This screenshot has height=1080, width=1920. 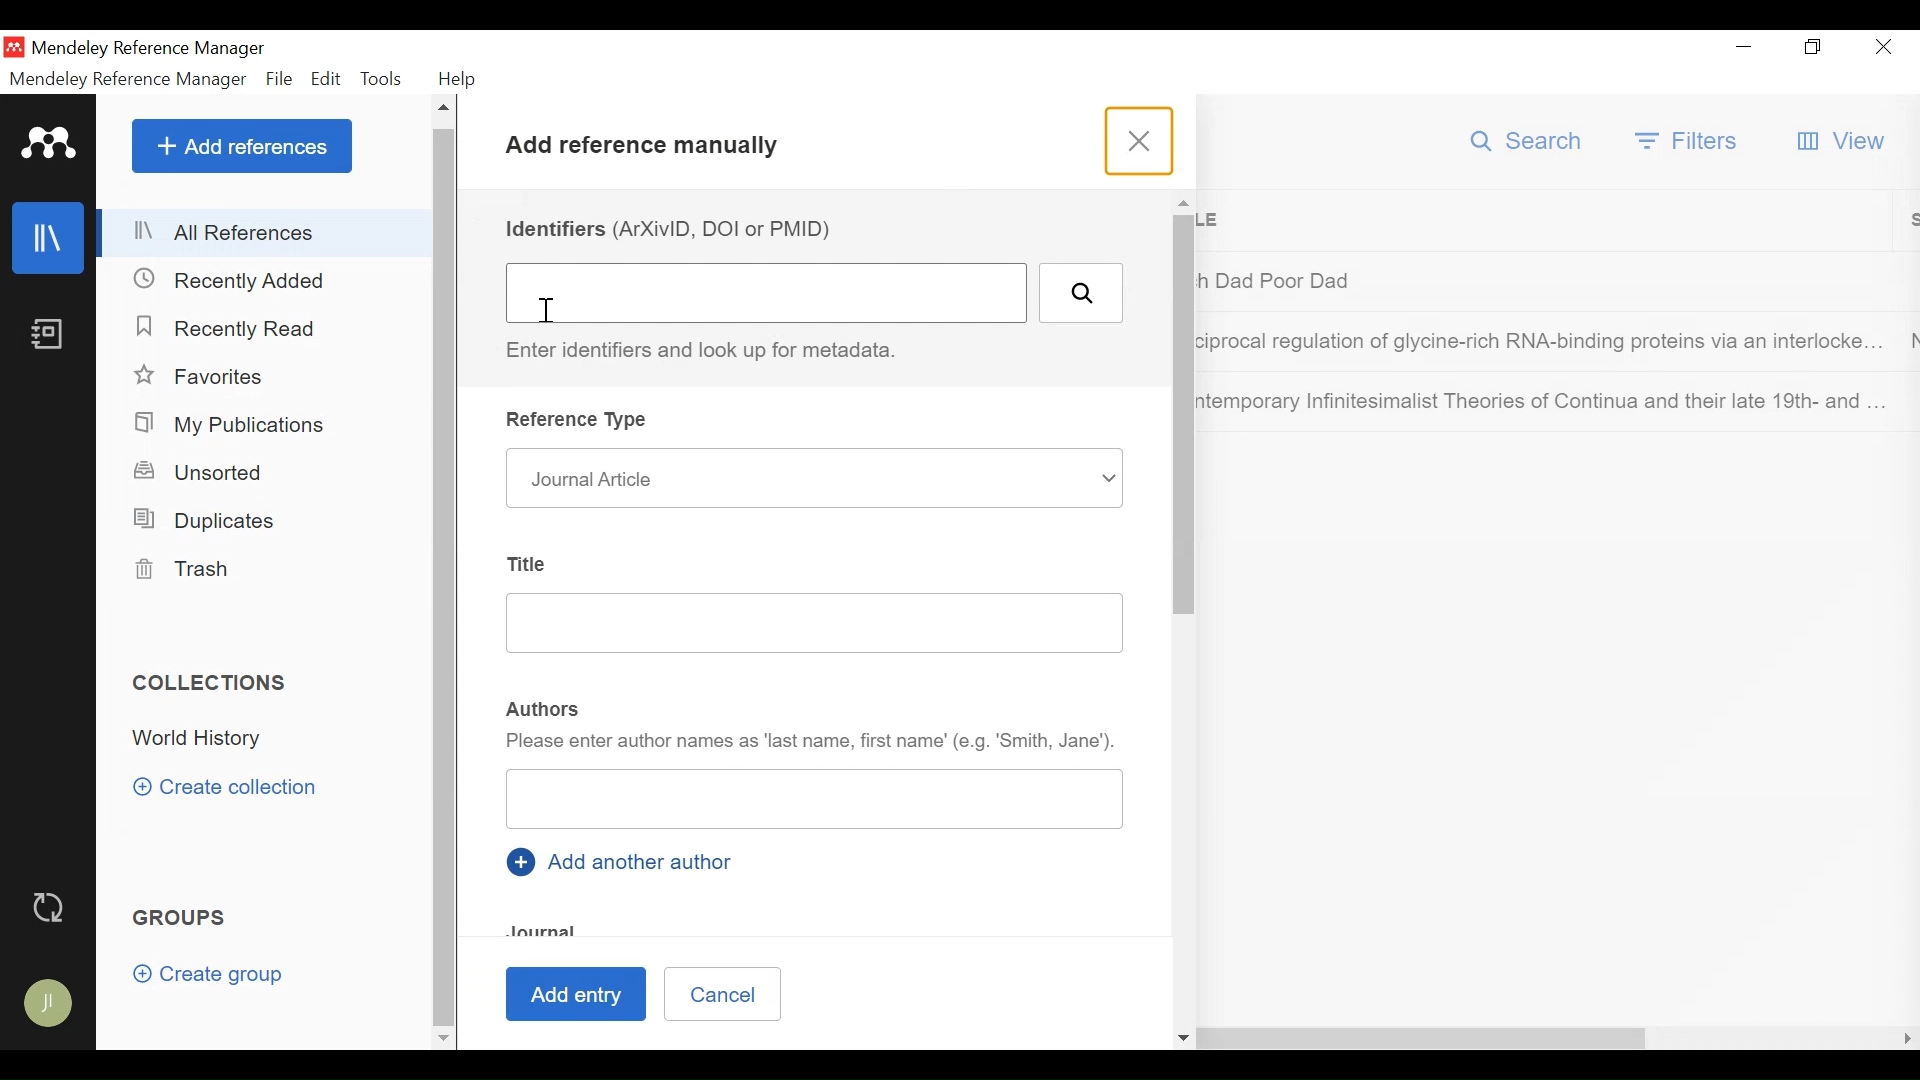 I want to click on Mendeley Logo, so click(x=49, y=143).